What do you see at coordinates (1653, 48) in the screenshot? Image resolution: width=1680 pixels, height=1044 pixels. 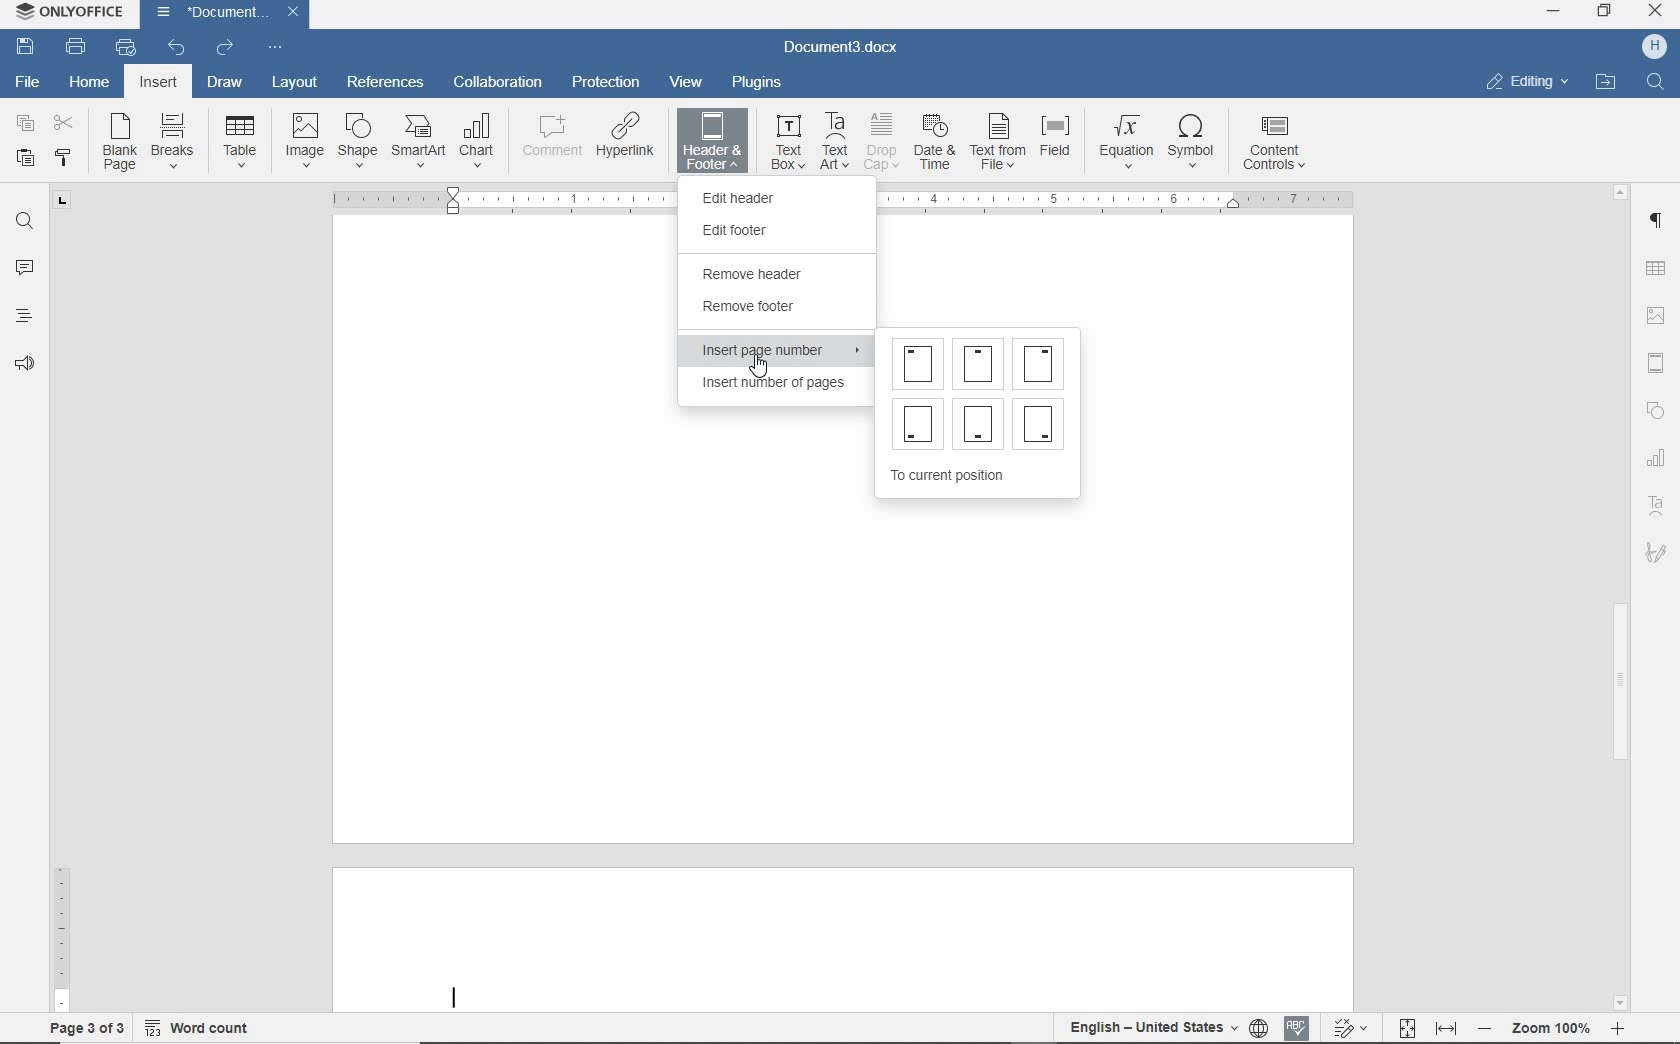 I see `H` at bounding box center [1653, 48].